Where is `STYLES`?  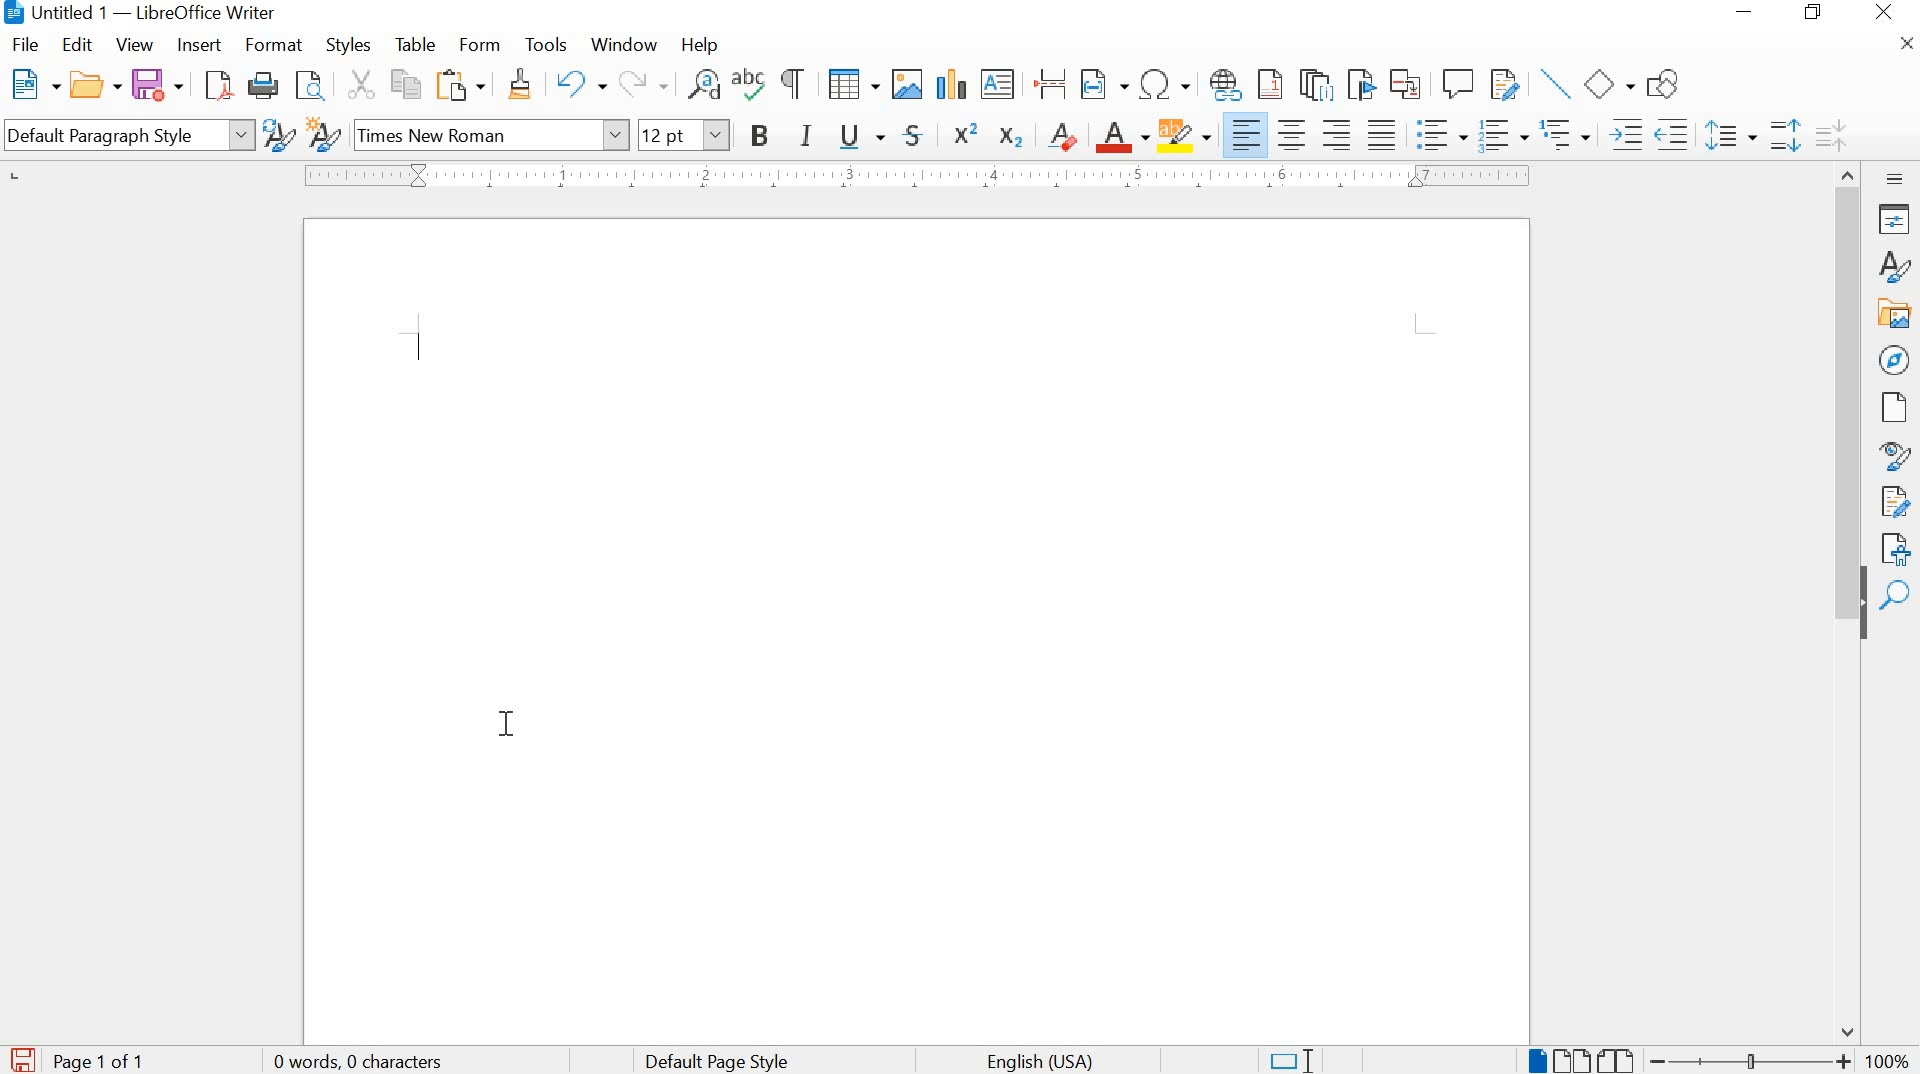
STYLES is located at coordinates (1895, 267).